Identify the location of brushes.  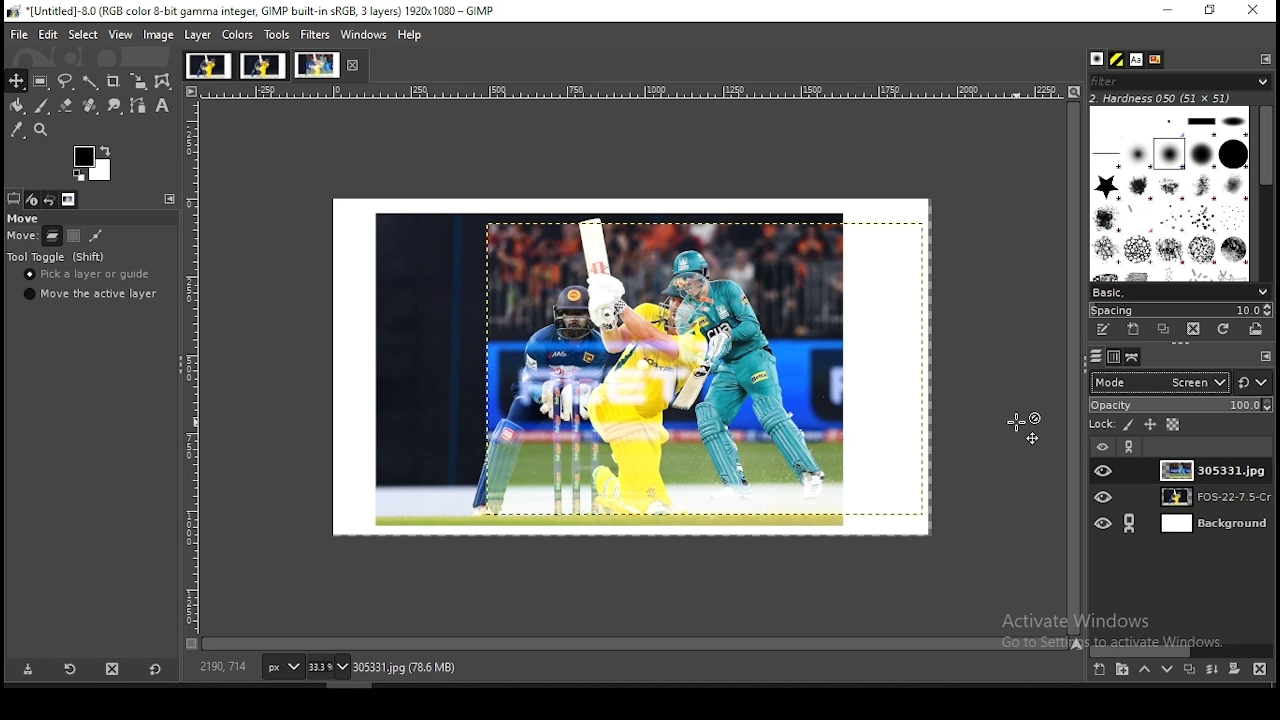
(1171, 194).